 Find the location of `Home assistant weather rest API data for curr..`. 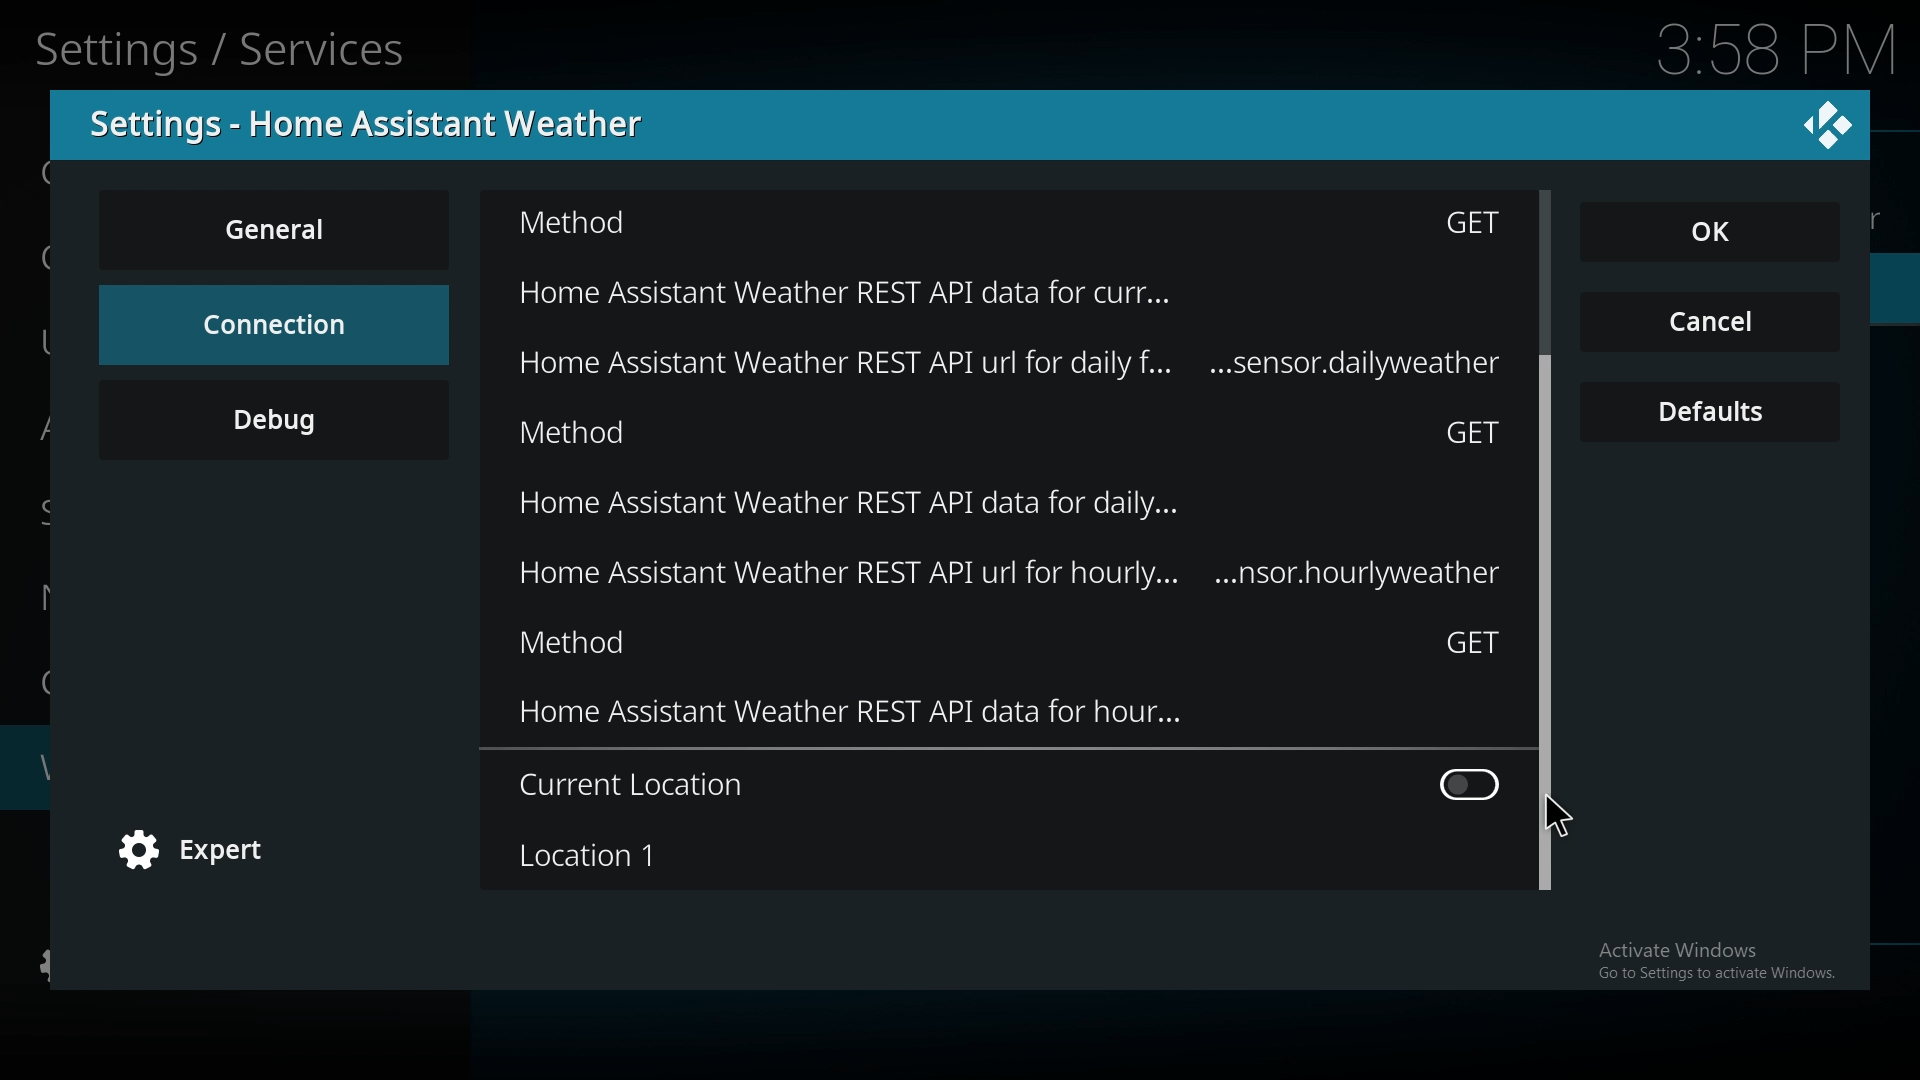

Home assistant weather rest API data for curr.. is located at coordinates (981, 289).